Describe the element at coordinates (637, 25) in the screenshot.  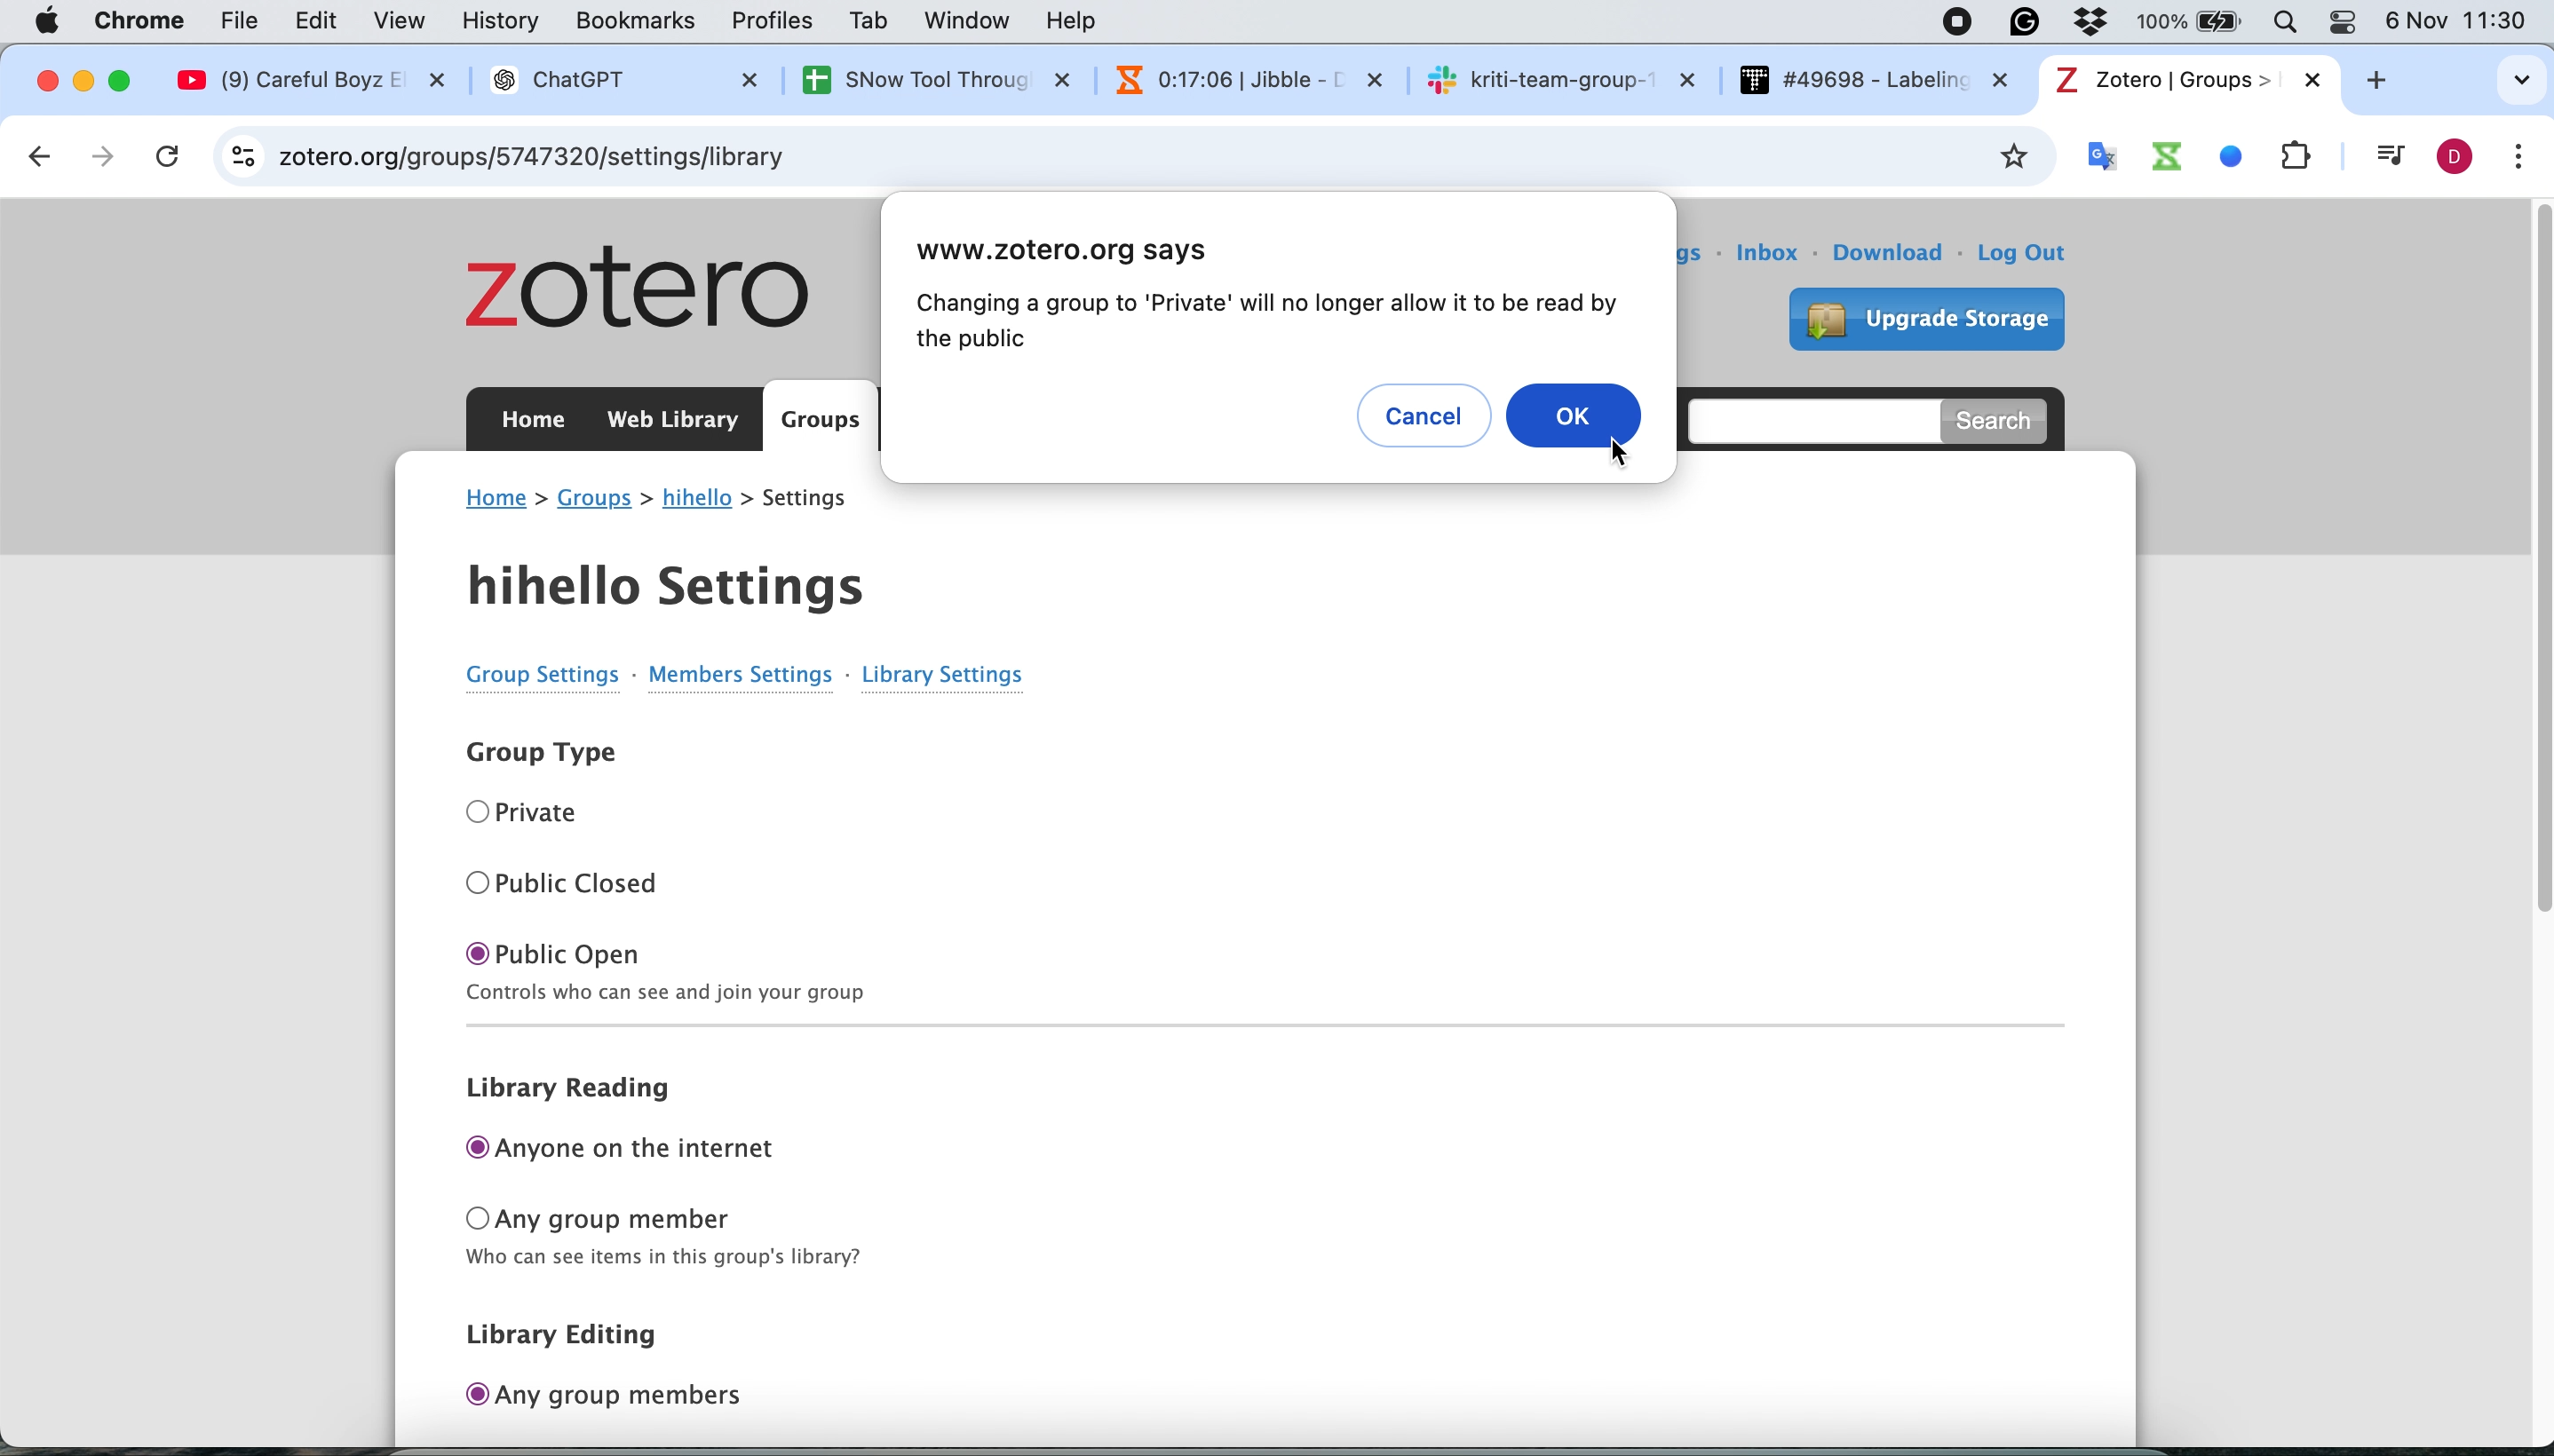
I see `bookmarks` at that location.